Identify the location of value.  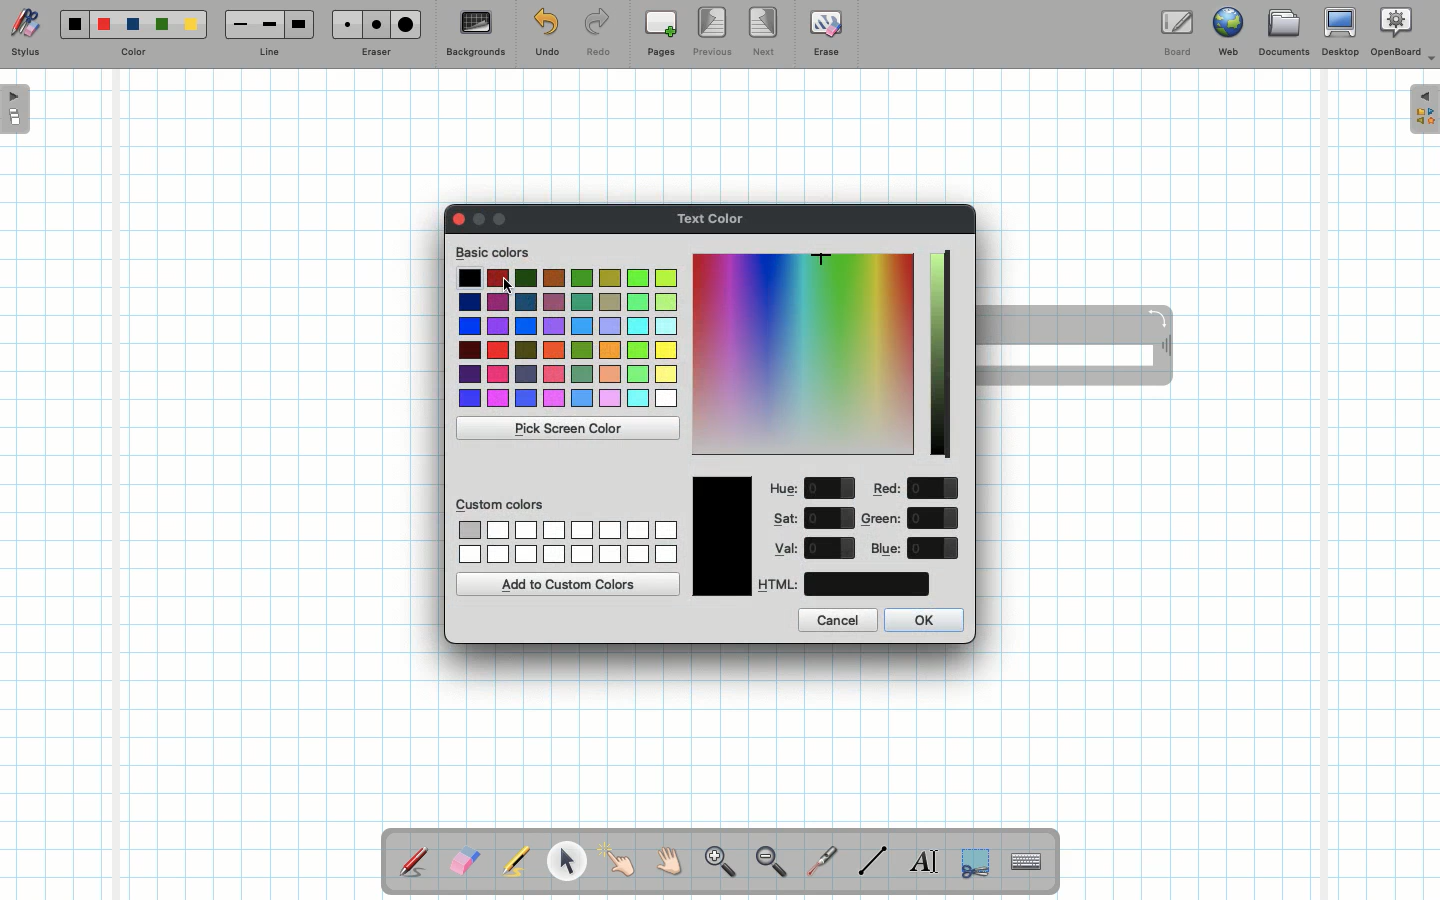
(830, 518).